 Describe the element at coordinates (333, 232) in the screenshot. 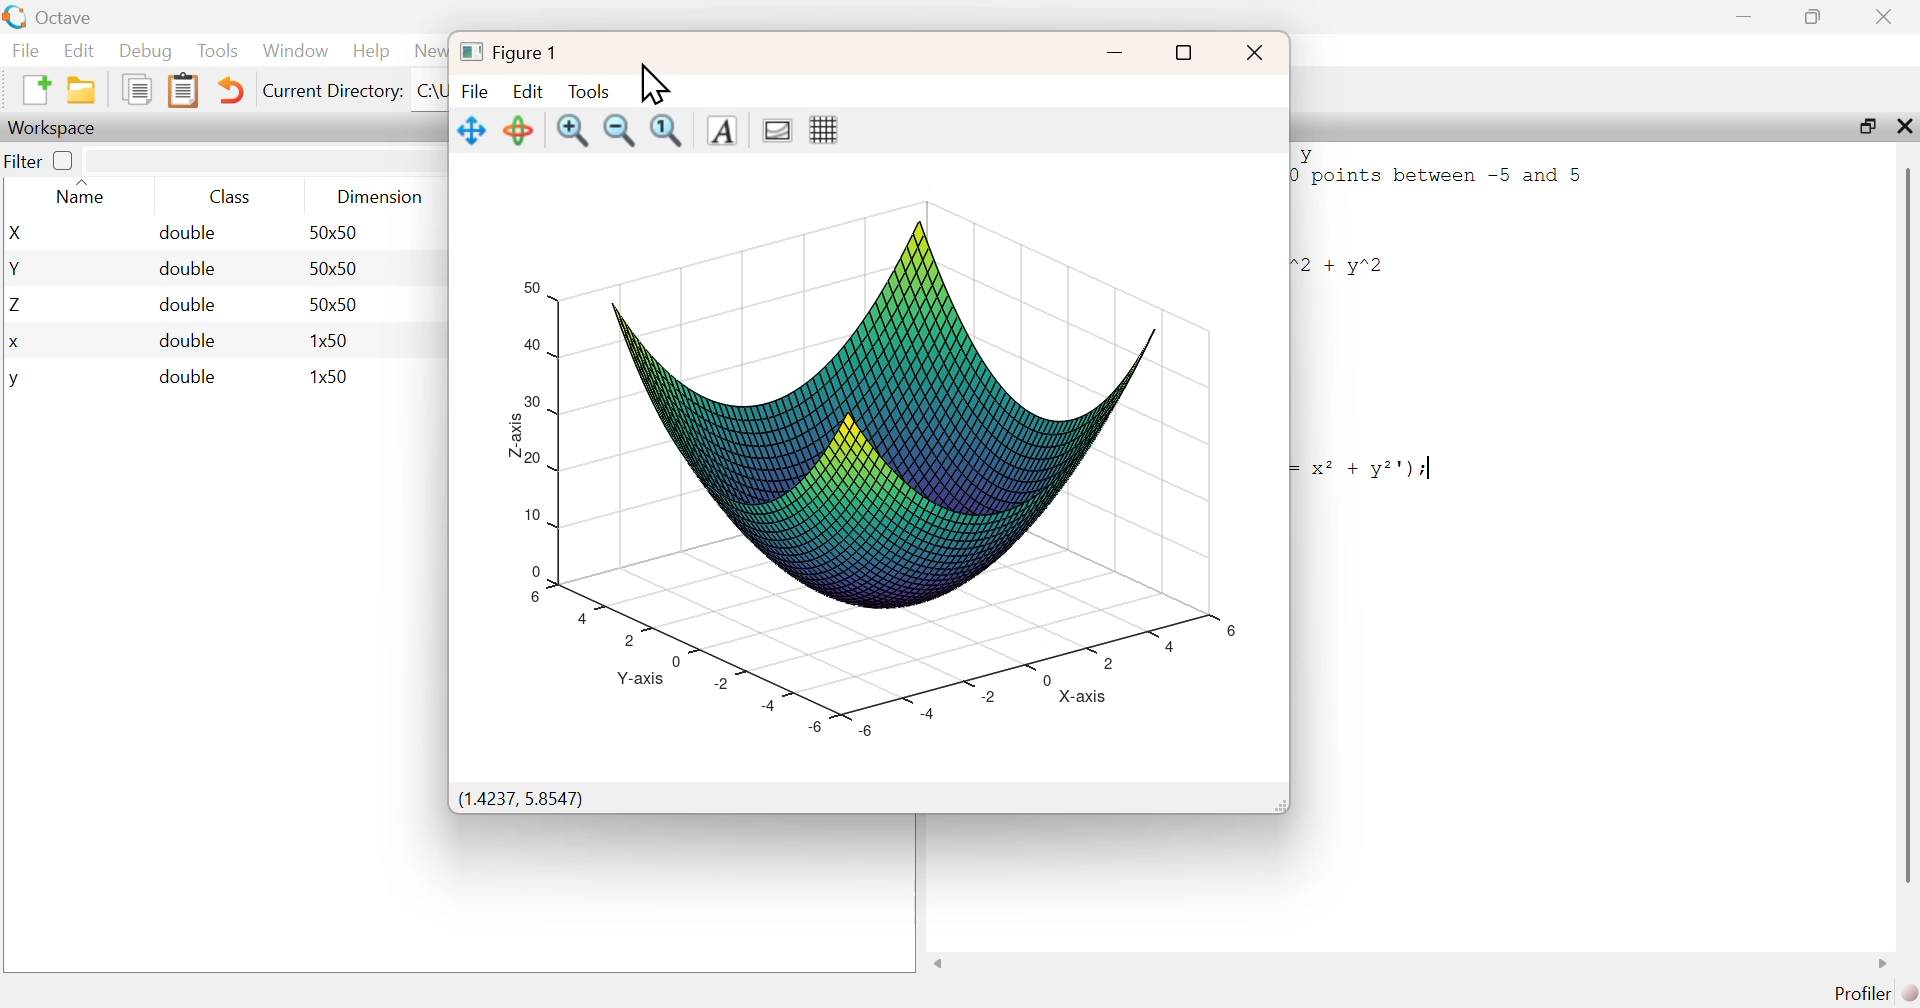

I see `50x50` at that location.